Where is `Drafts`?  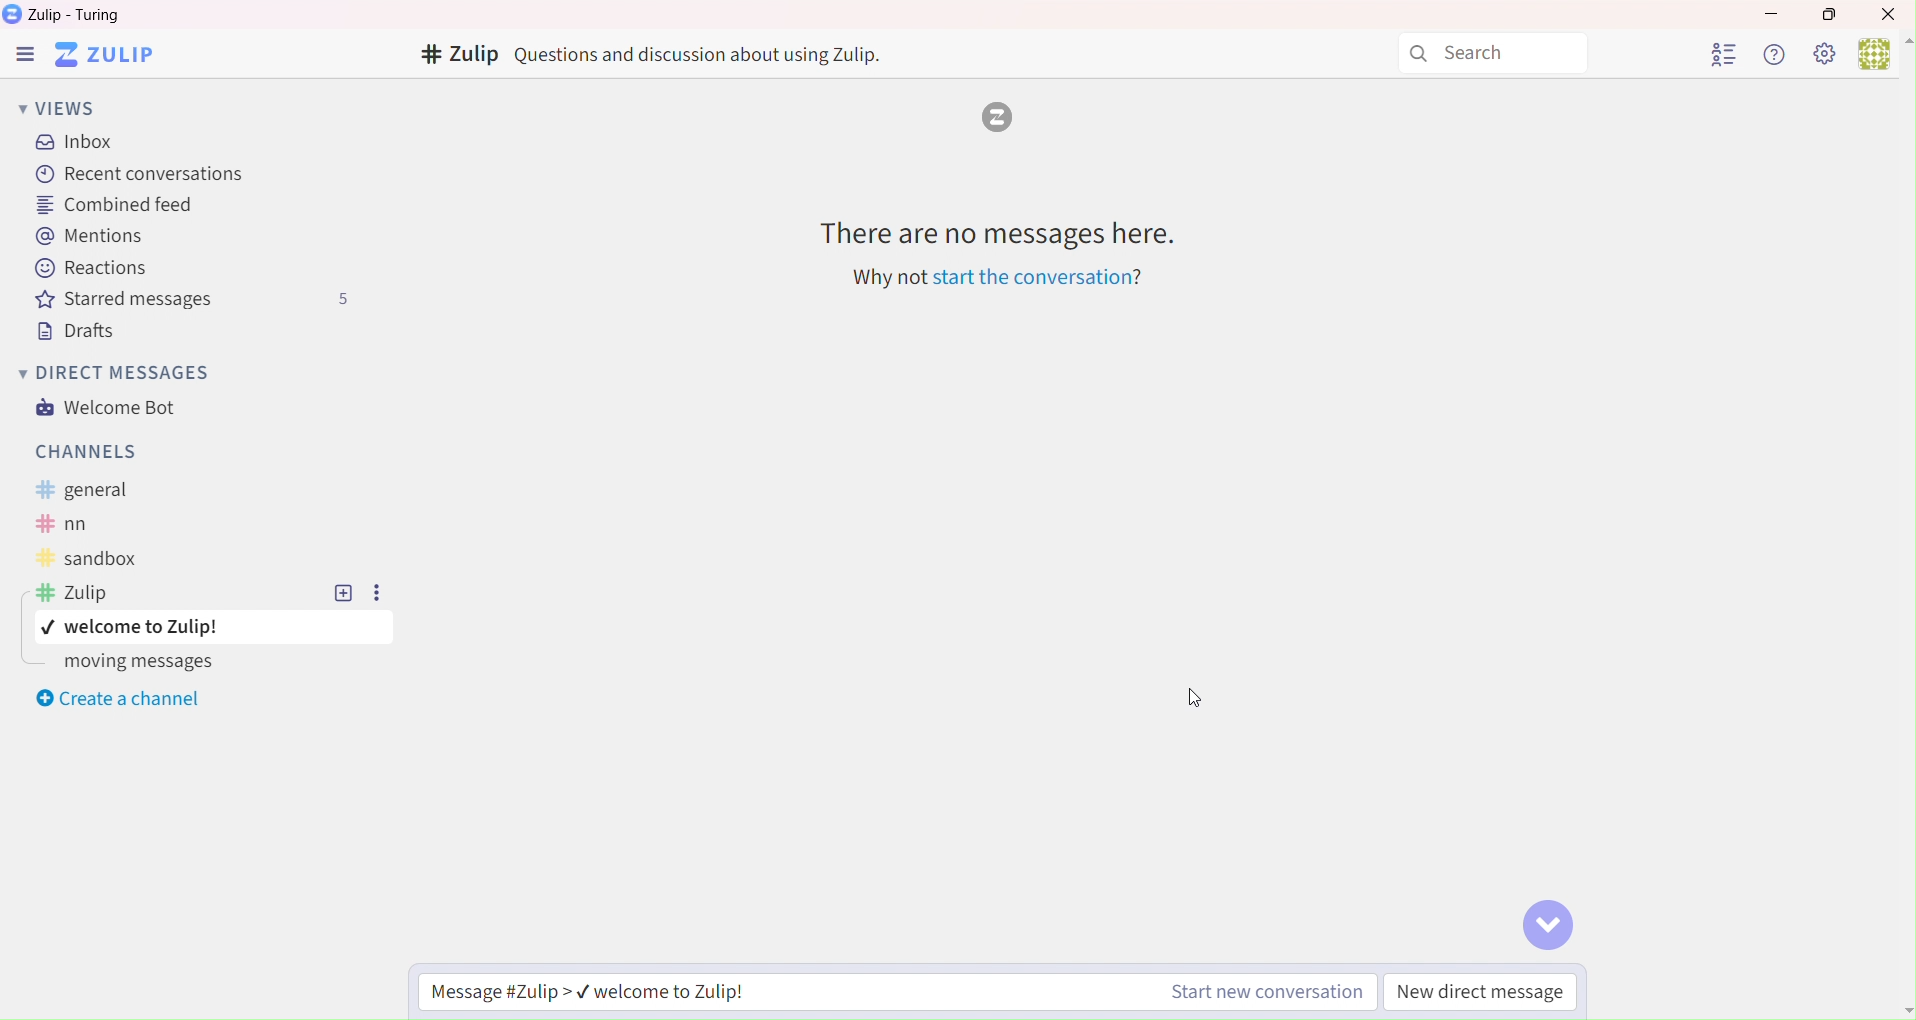
Drafts is located at coordinates (65, 330).